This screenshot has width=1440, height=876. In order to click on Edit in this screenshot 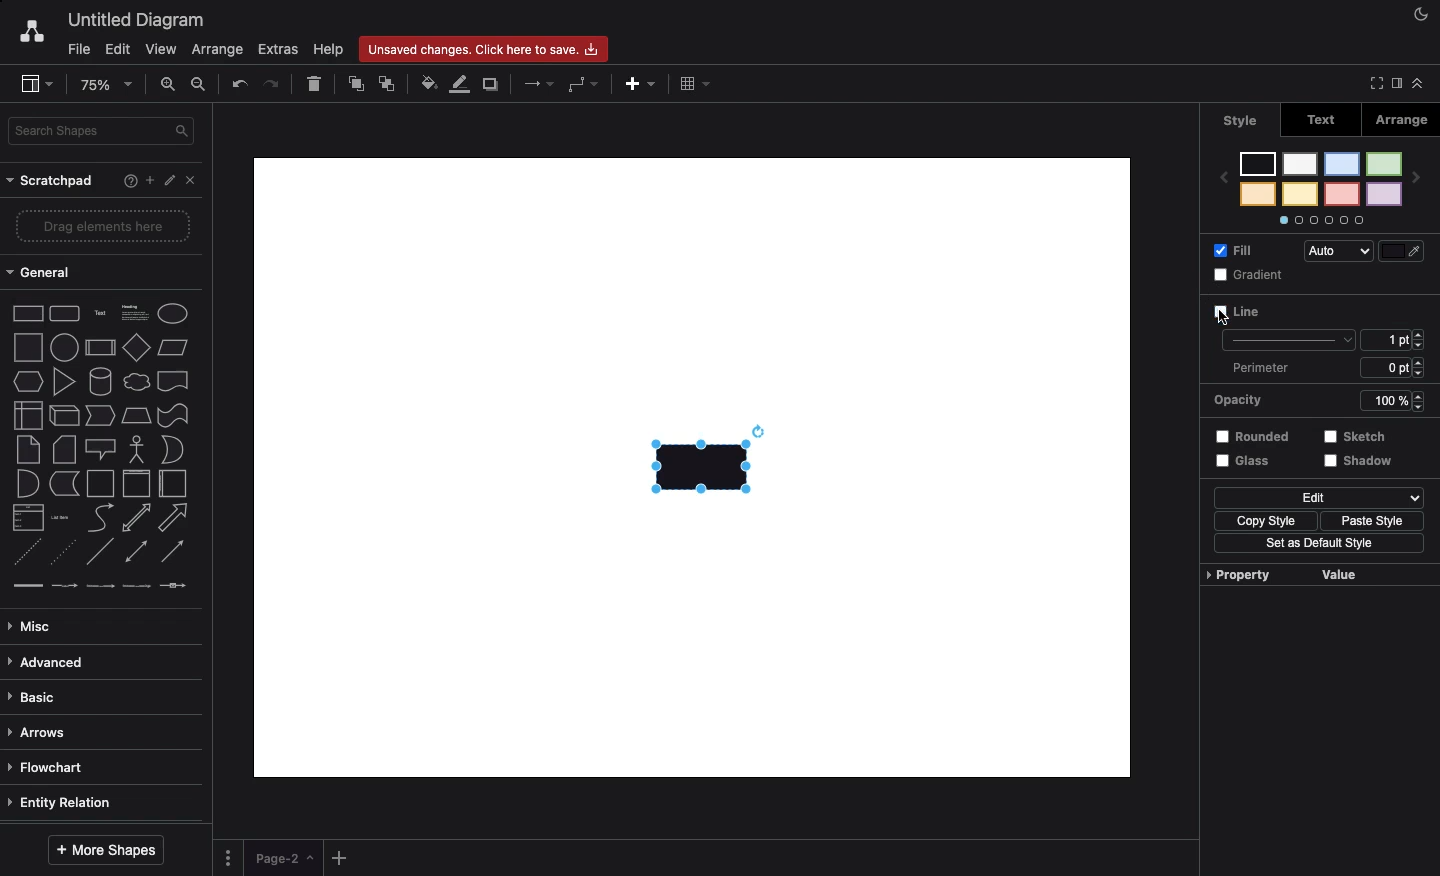, I will do `click(116, 50)`.